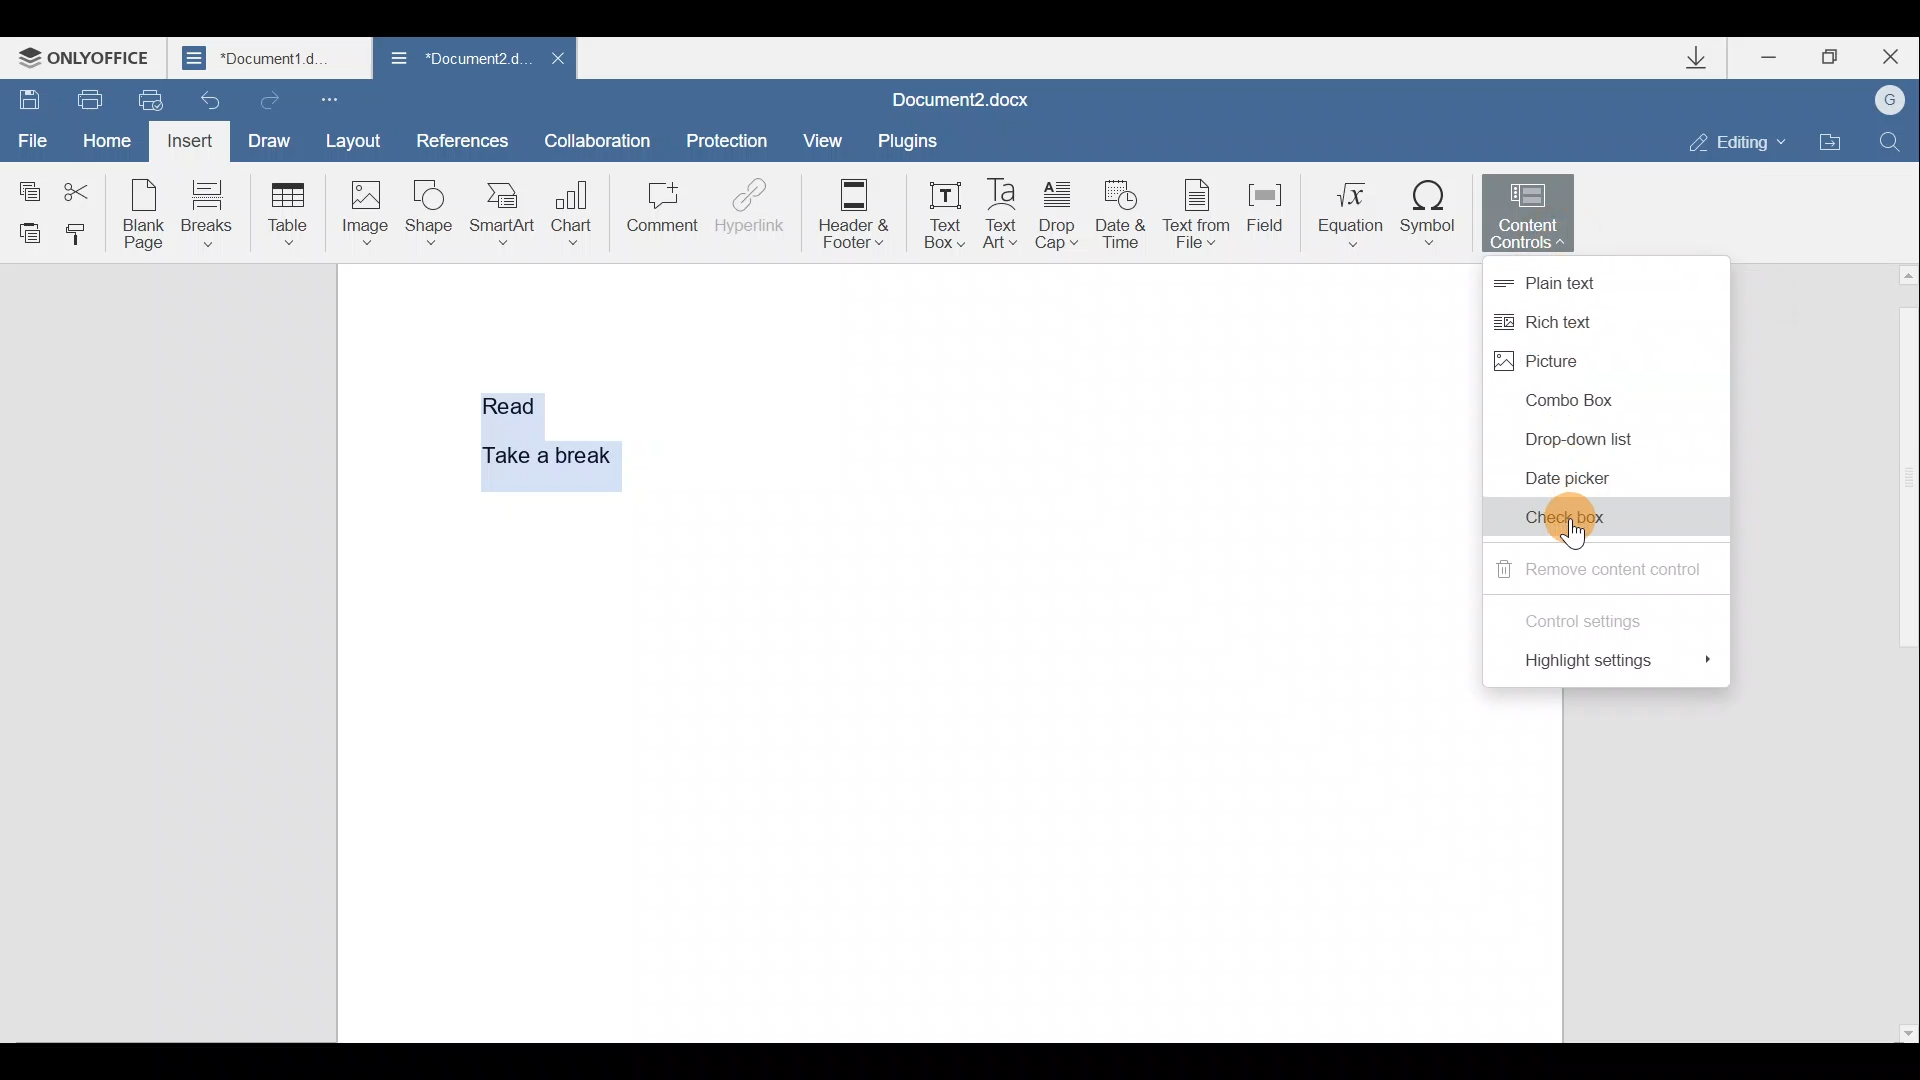  I want to click on Close, so click(558, 58).